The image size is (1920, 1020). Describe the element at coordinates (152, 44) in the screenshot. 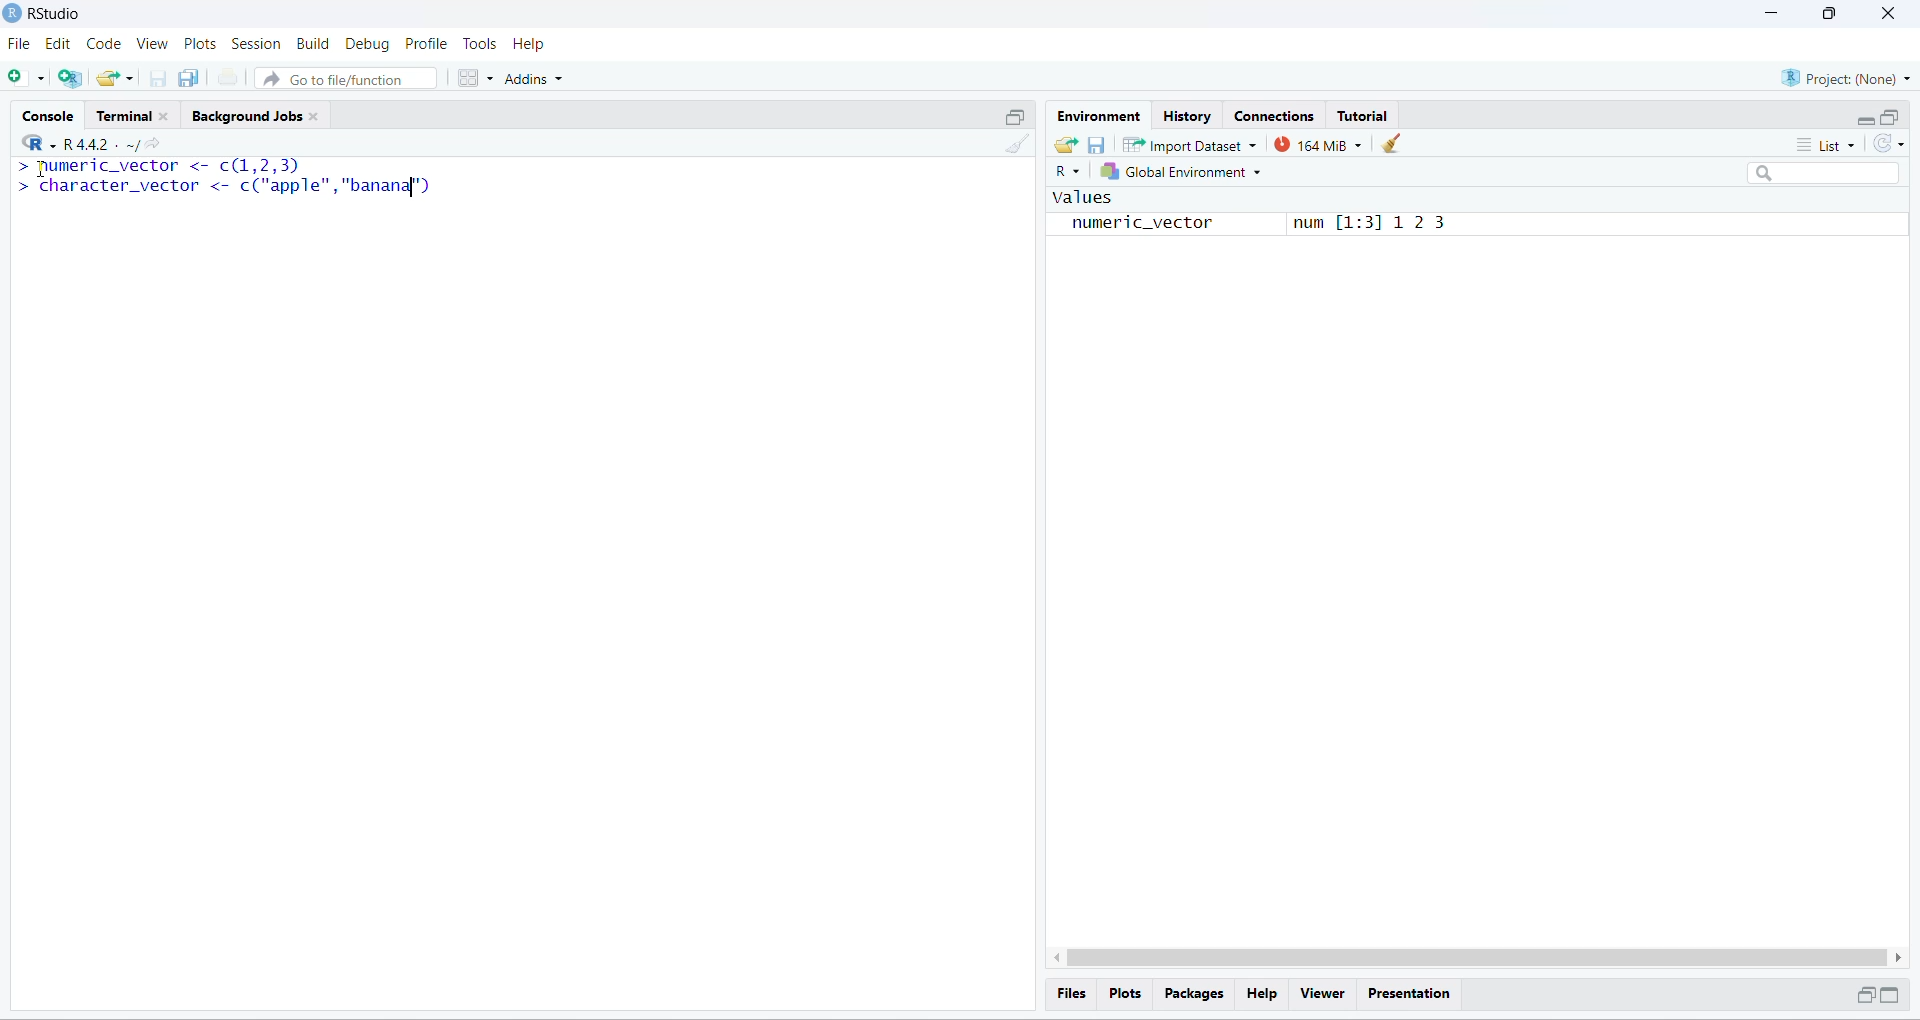

I see `View` at that location.